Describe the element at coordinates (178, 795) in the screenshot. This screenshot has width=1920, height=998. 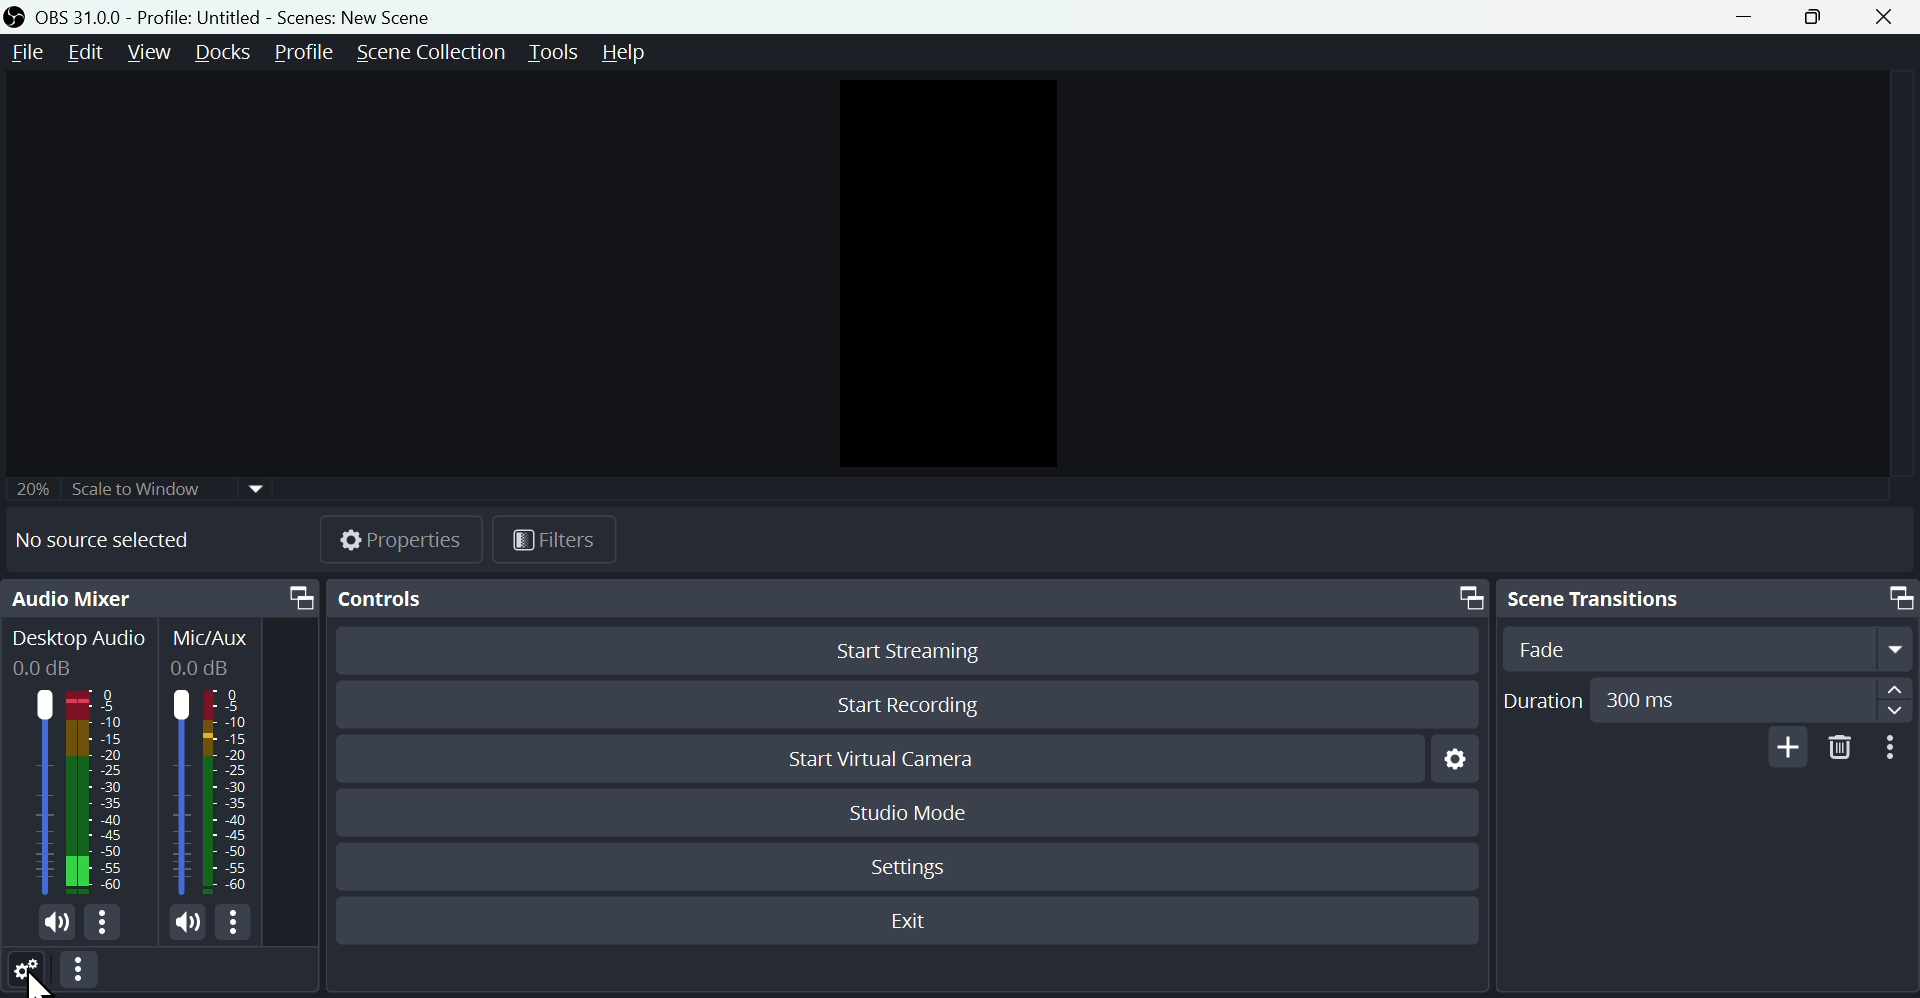
I see `Mic/Aux` at that location.